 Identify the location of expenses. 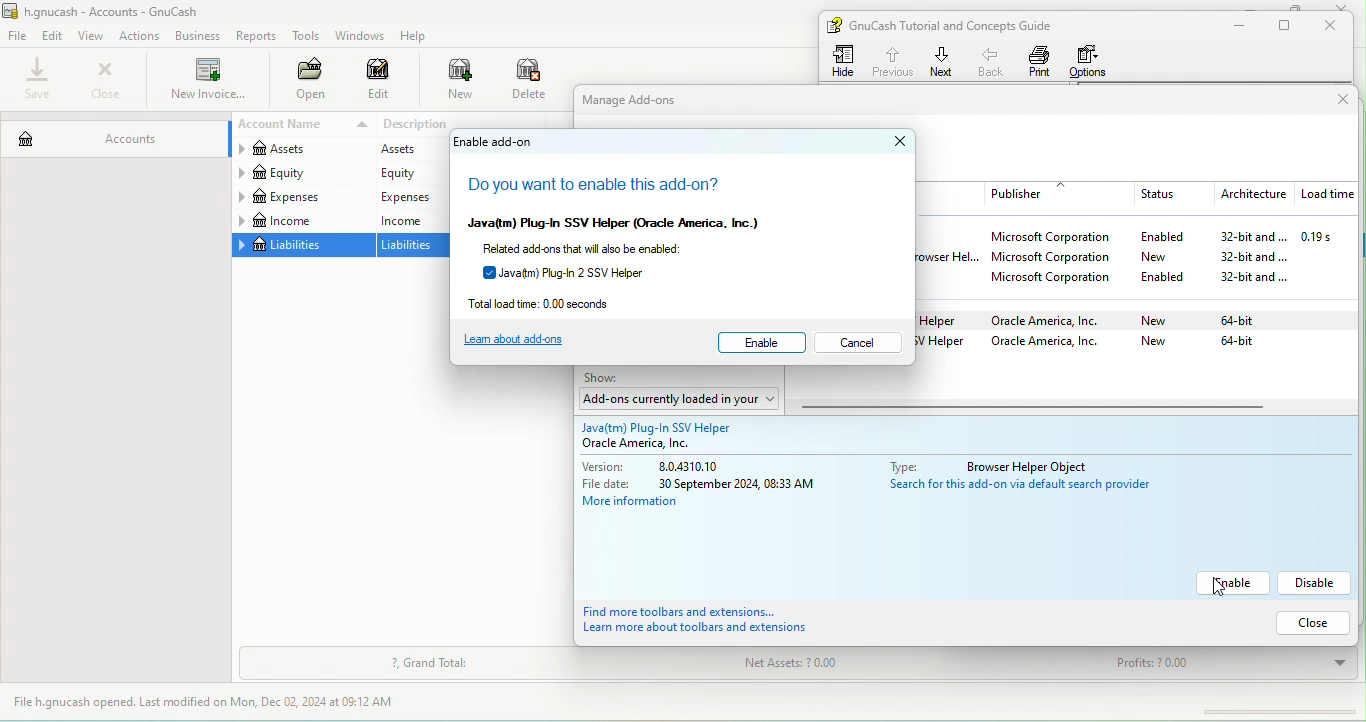
(302, 197).